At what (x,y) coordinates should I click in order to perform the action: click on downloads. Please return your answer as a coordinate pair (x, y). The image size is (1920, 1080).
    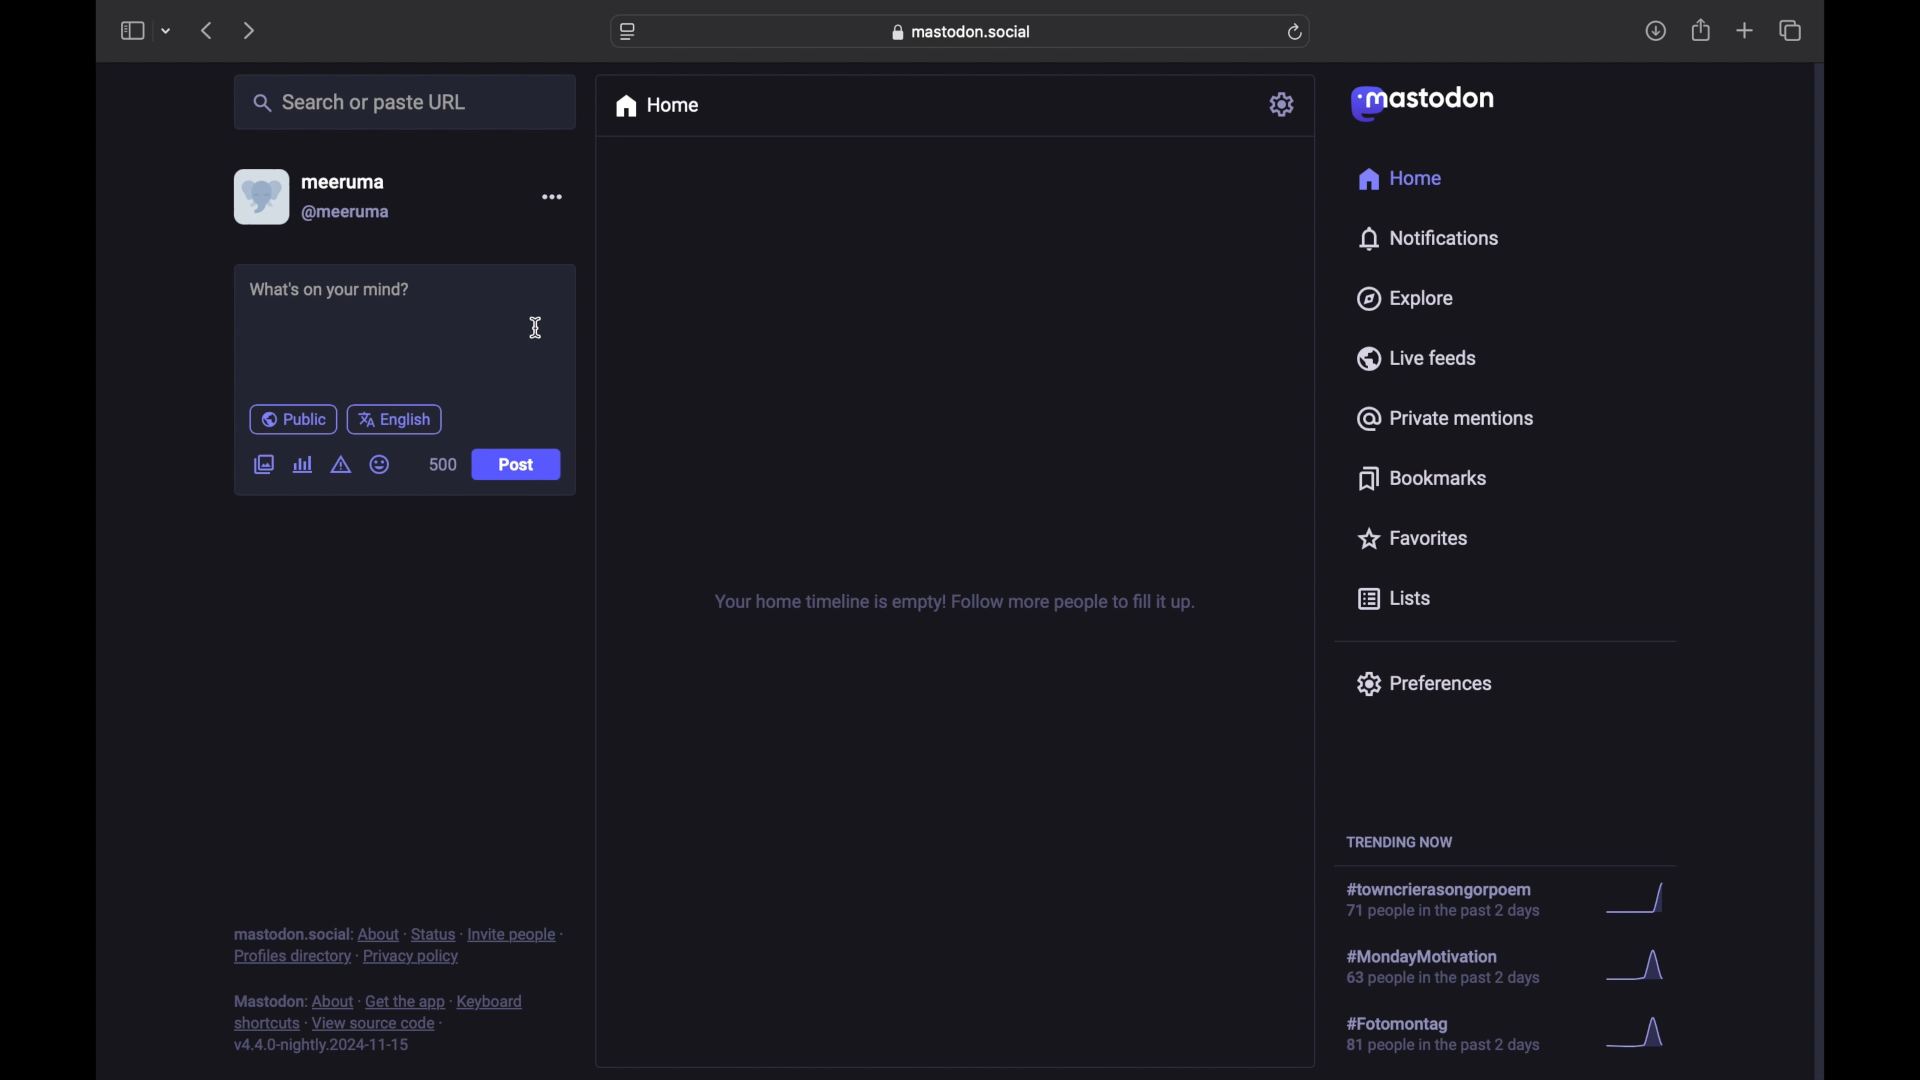
    Looking at the image, I should click on (1655, 31).